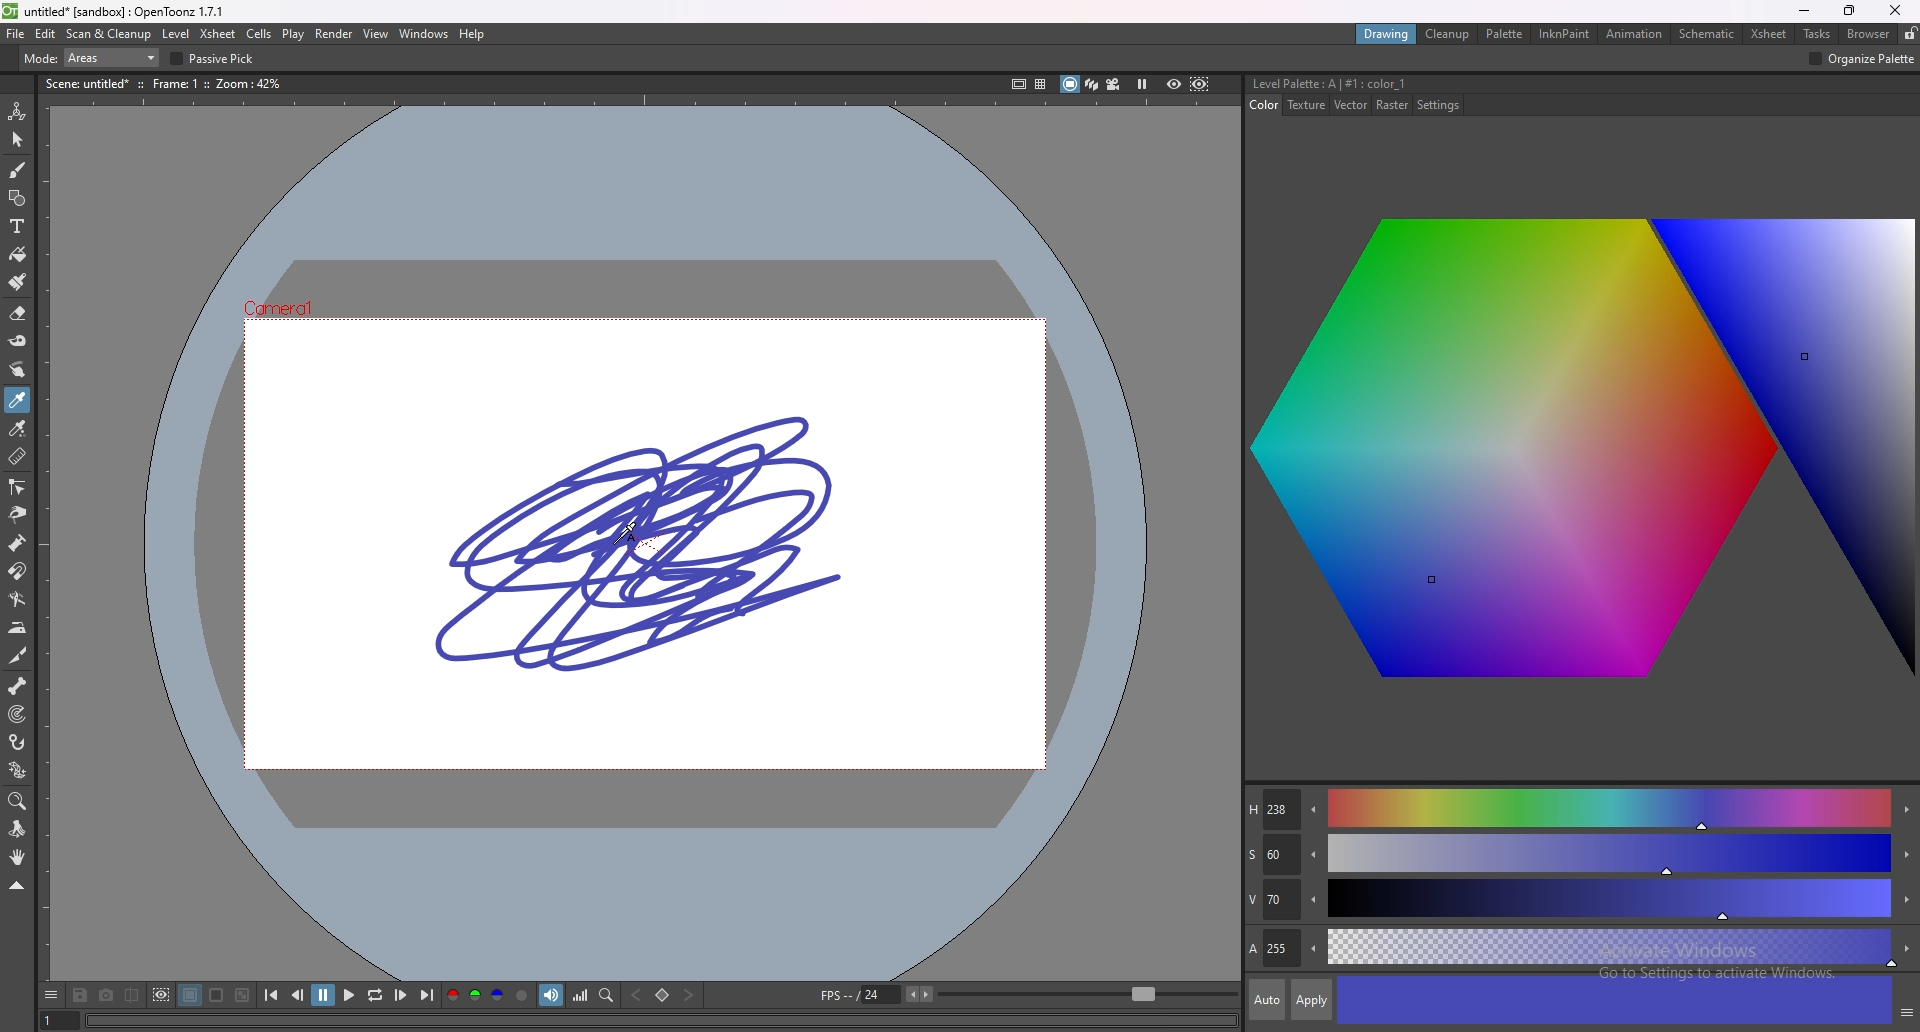 Image resolution: width=1920 pixels, height=1032 pixels. What do you see at coordinates (218, 34) in the screenshot?
I see `xsheet` at bounding box center [218, 34].